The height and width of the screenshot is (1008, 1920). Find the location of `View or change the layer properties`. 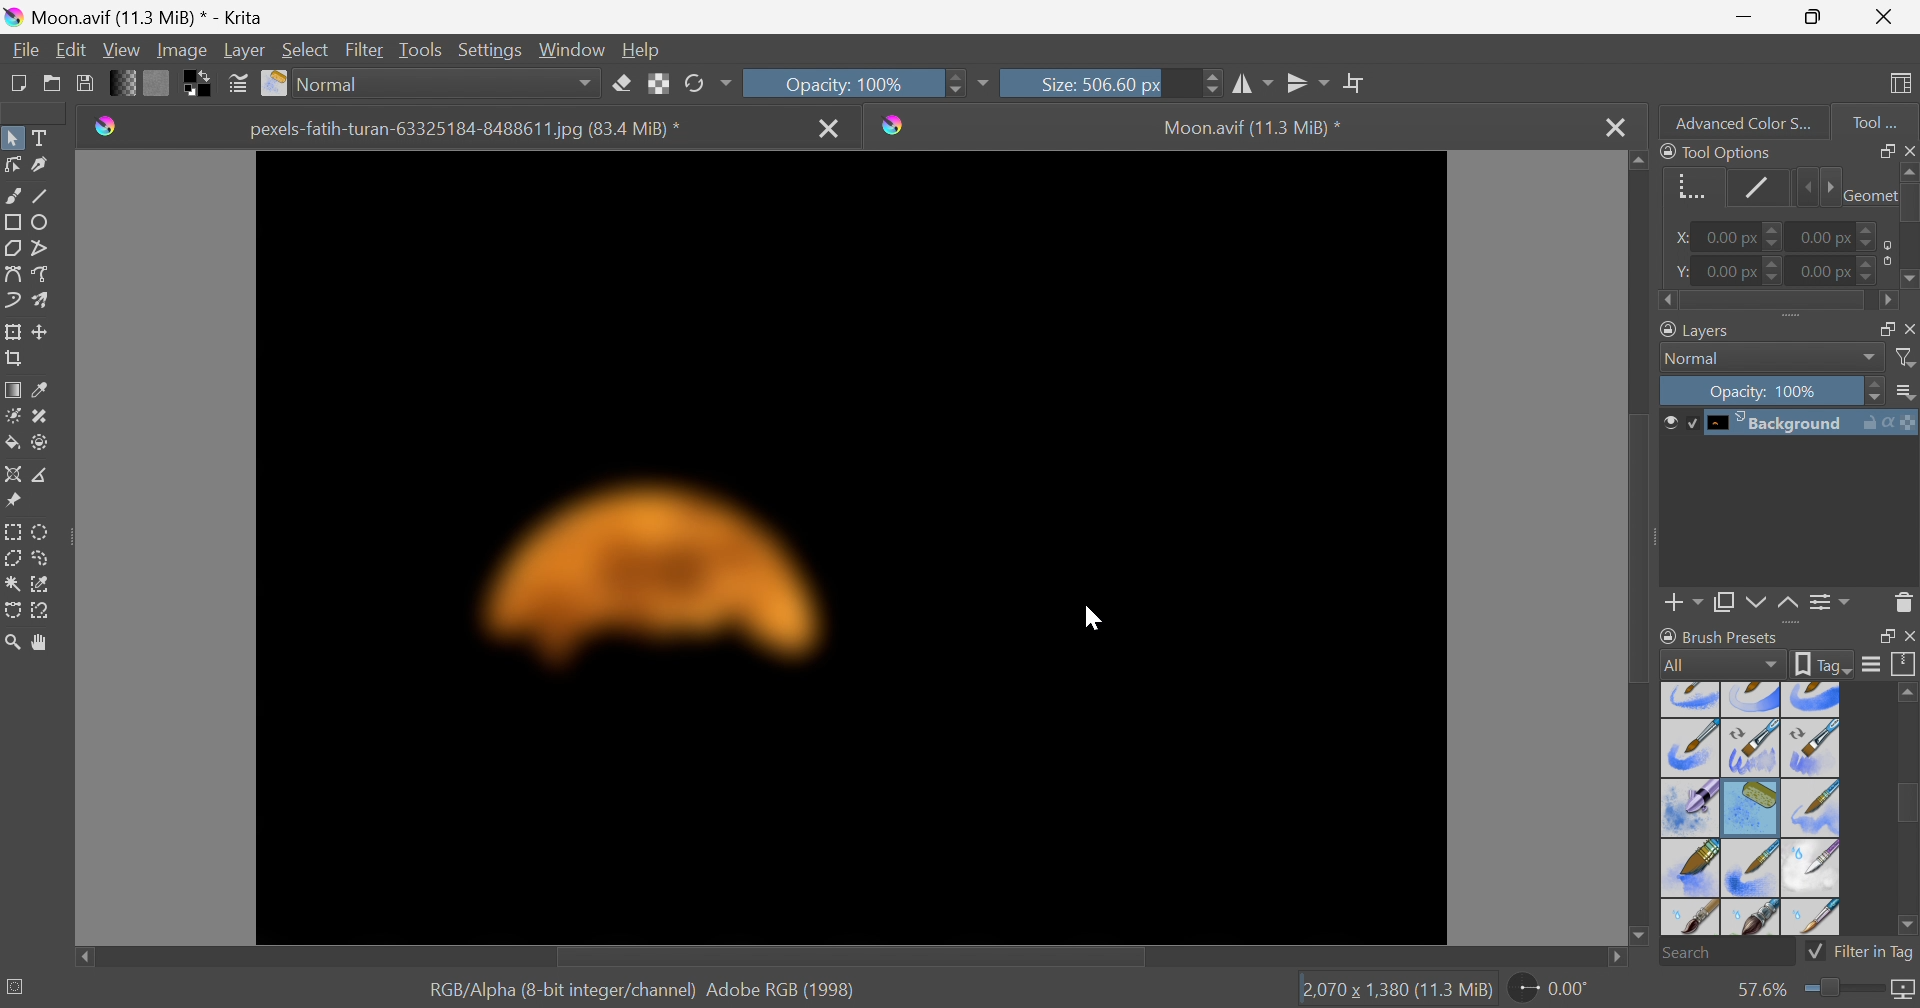

View or change the layer properties is located at coordinates (1831, 605).